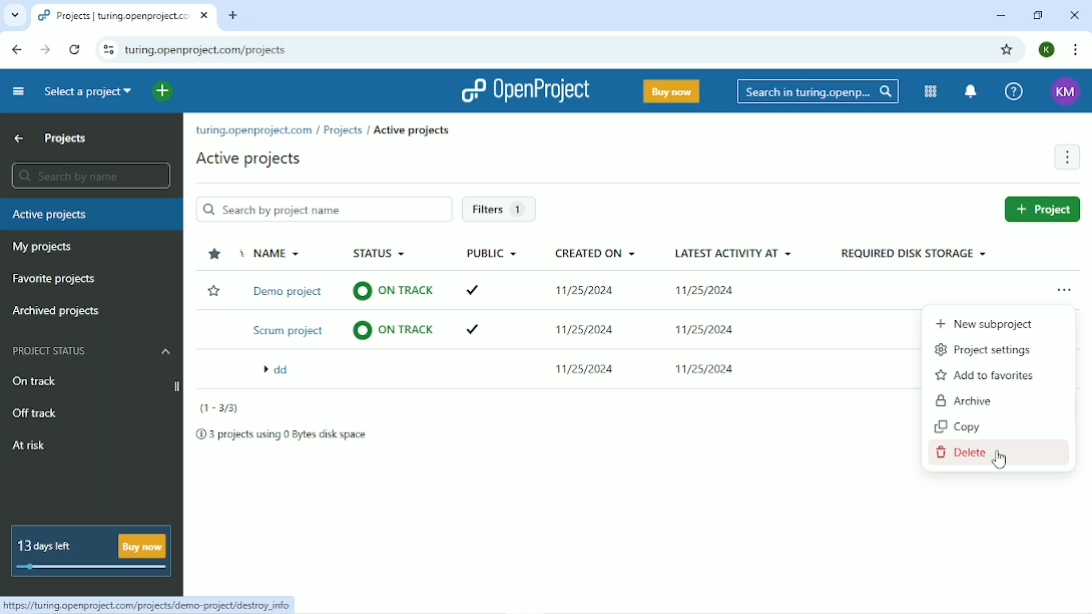 This screenshot has height=614, width=1092. Describe the element at coordinates (1065, 93) in the screenshot. I see `KM` at that location.